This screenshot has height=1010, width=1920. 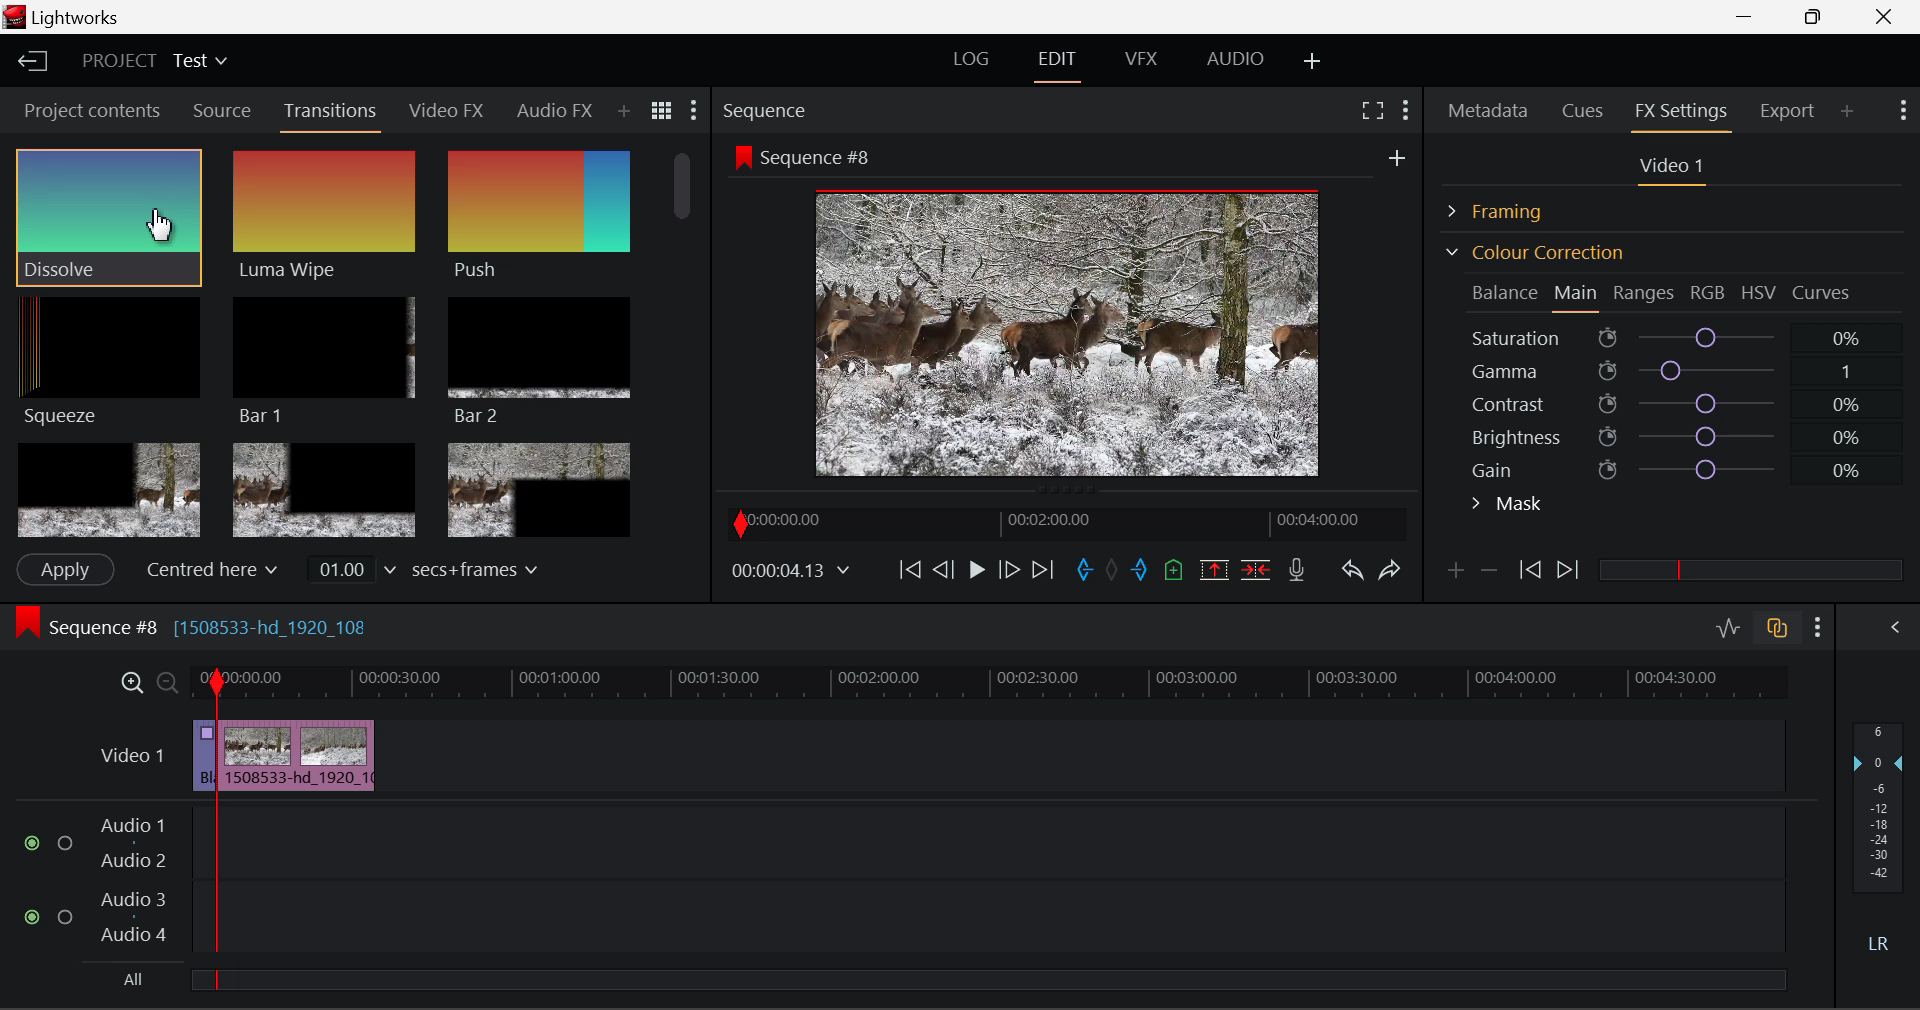 I want to click on HSV, so click(x=1759, y=292).